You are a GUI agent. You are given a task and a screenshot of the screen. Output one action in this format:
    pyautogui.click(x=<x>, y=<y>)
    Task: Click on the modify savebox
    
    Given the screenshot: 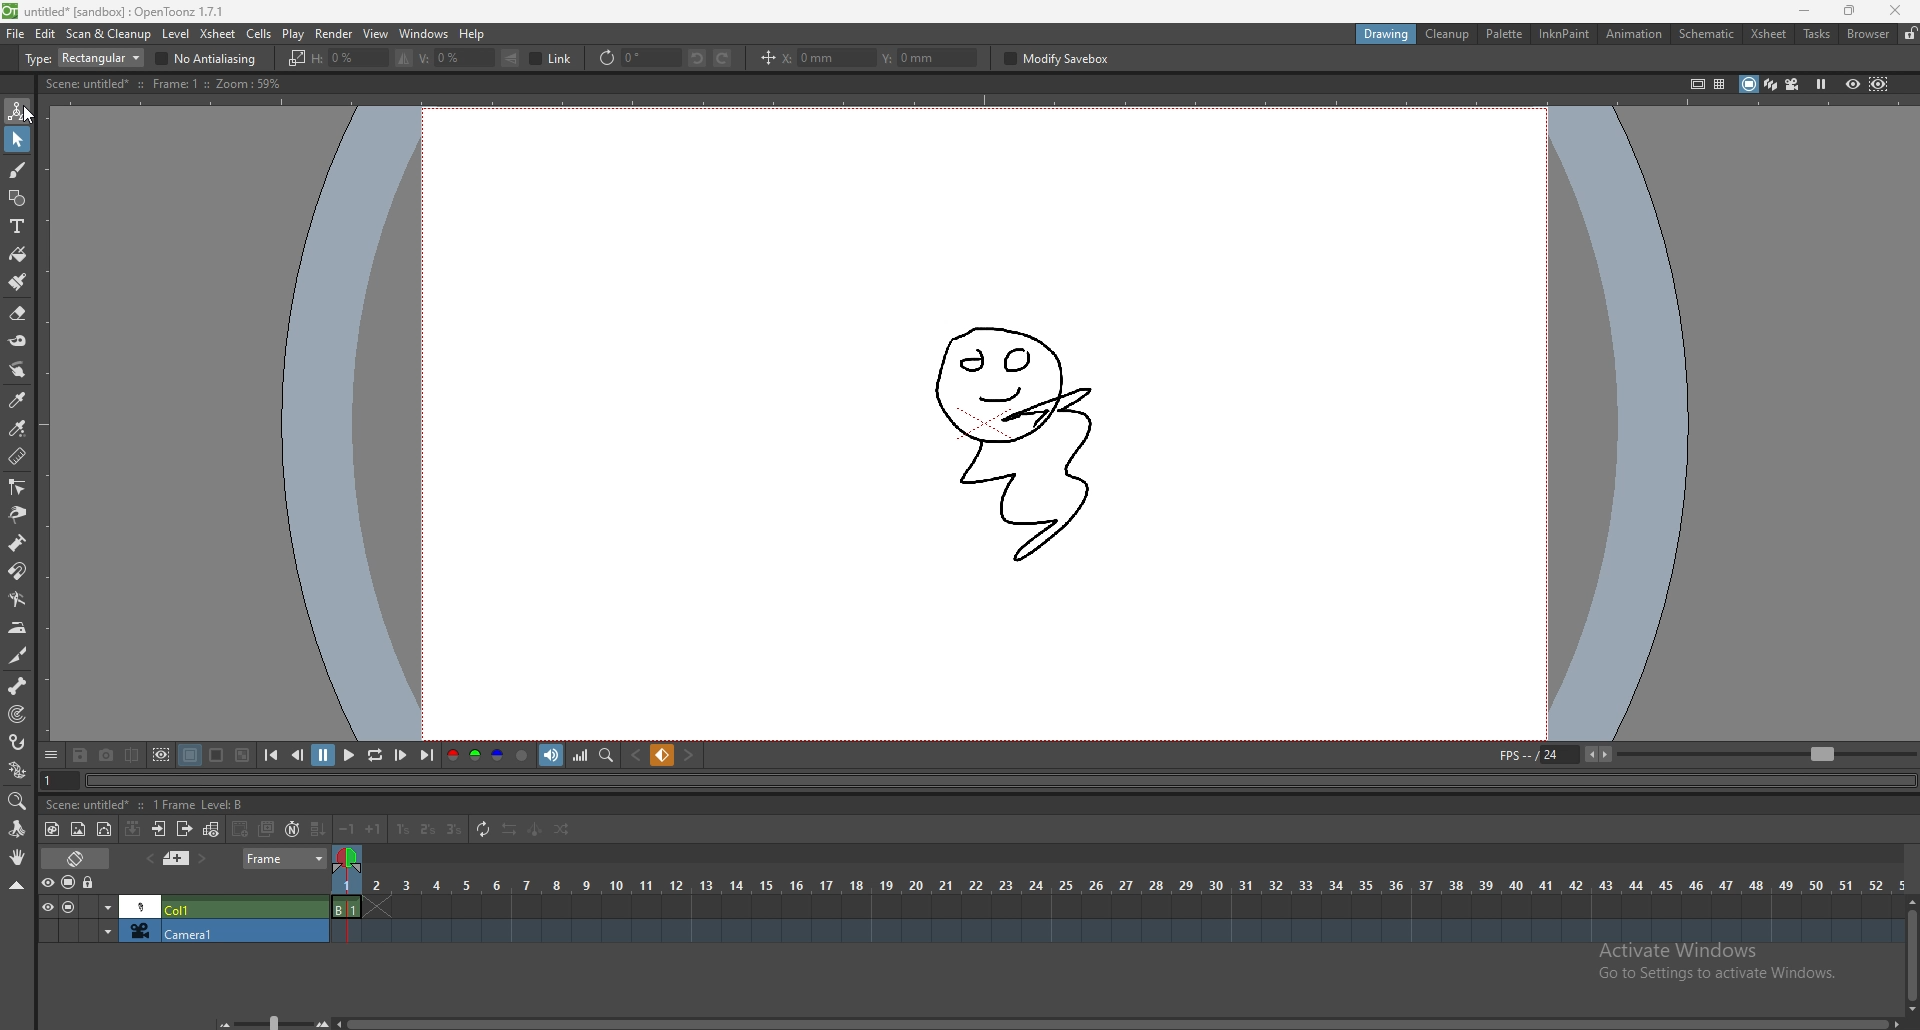 What is the action you would take?
    pyautogui.click(x=1059, y=58)
    